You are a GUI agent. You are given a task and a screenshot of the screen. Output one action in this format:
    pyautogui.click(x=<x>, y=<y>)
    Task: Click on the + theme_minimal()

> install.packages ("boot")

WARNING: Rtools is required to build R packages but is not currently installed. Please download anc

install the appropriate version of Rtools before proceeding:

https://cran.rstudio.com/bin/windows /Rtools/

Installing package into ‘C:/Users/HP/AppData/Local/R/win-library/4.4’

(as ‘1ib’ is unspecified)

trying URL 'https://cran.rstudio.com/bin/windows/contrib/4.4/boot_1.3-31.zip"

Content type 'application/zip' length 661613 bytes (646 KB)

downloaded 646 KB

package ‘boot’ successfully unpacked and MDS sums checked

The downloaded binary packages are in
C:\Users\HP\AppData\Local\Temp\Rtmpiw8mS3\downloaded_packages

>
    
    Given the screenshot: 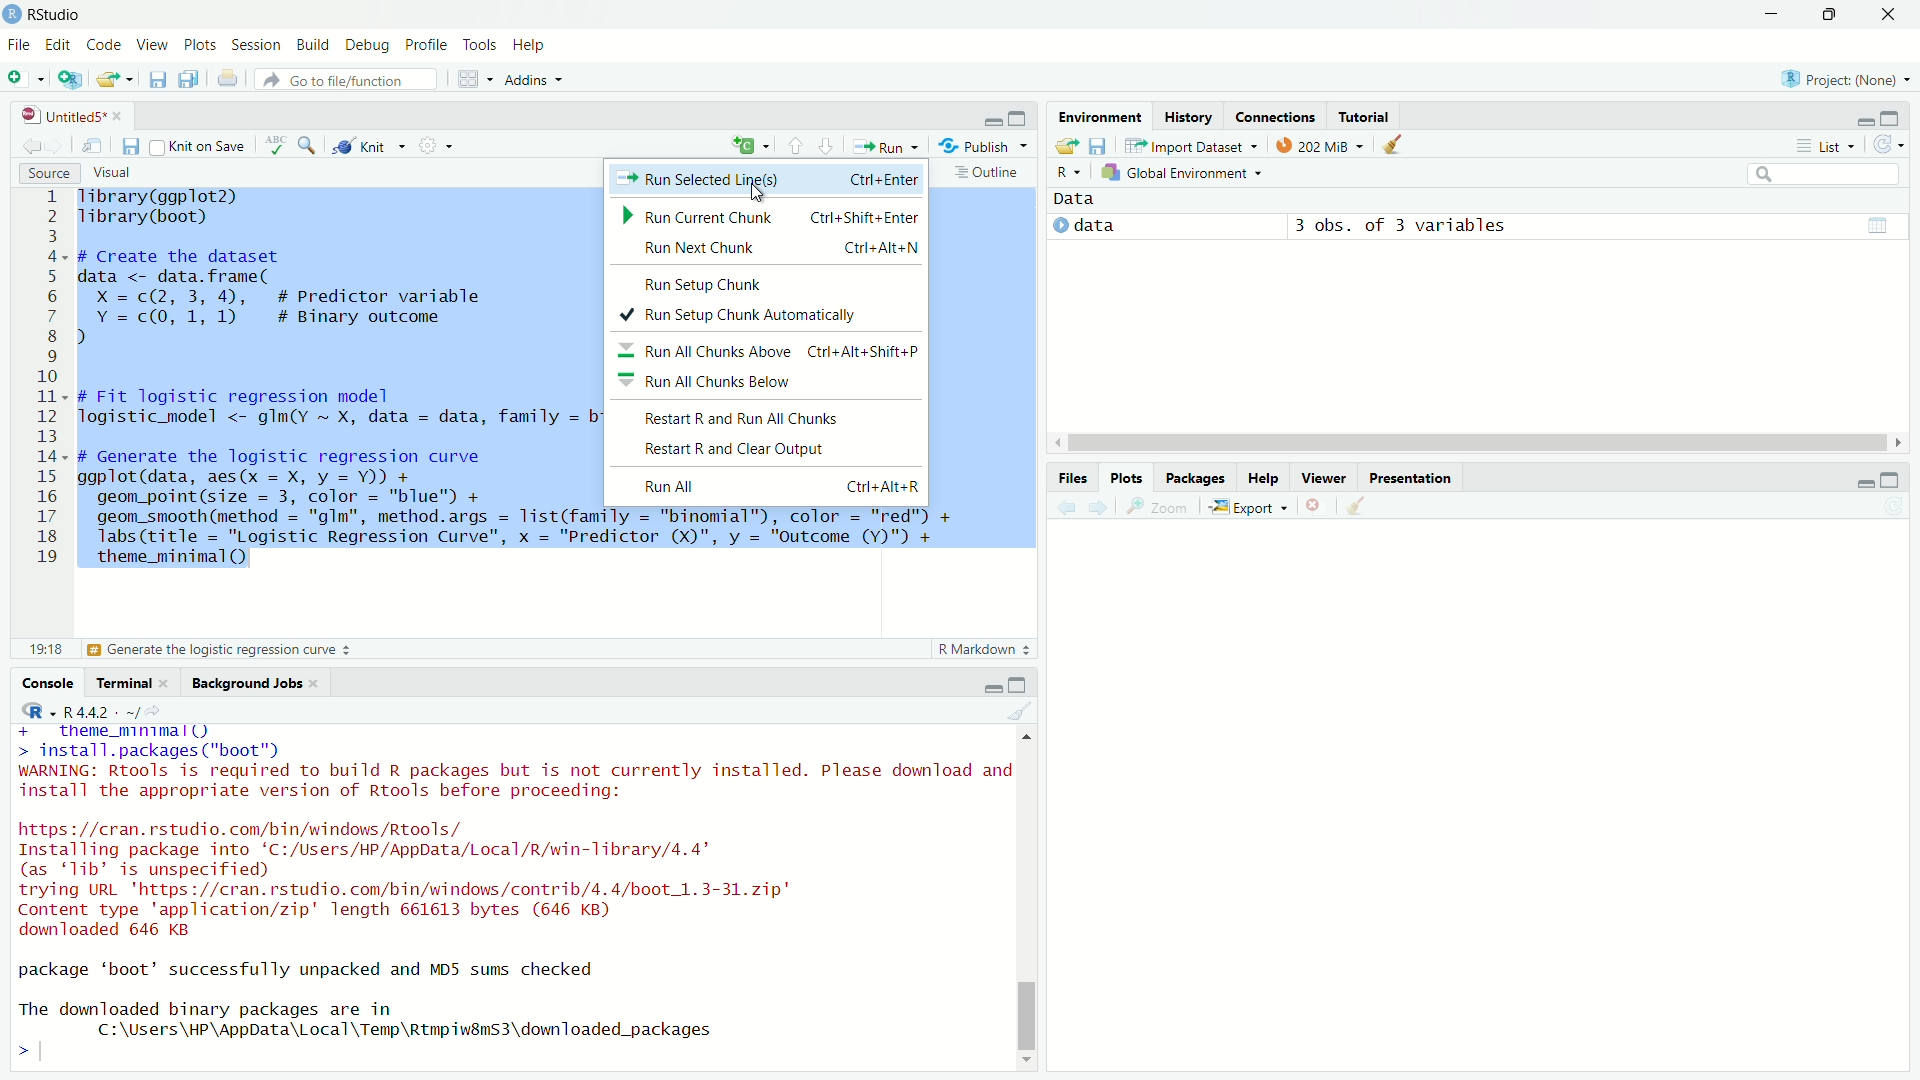 What is the action you would take?
    pyautogui.click(x=510, y=897)
    